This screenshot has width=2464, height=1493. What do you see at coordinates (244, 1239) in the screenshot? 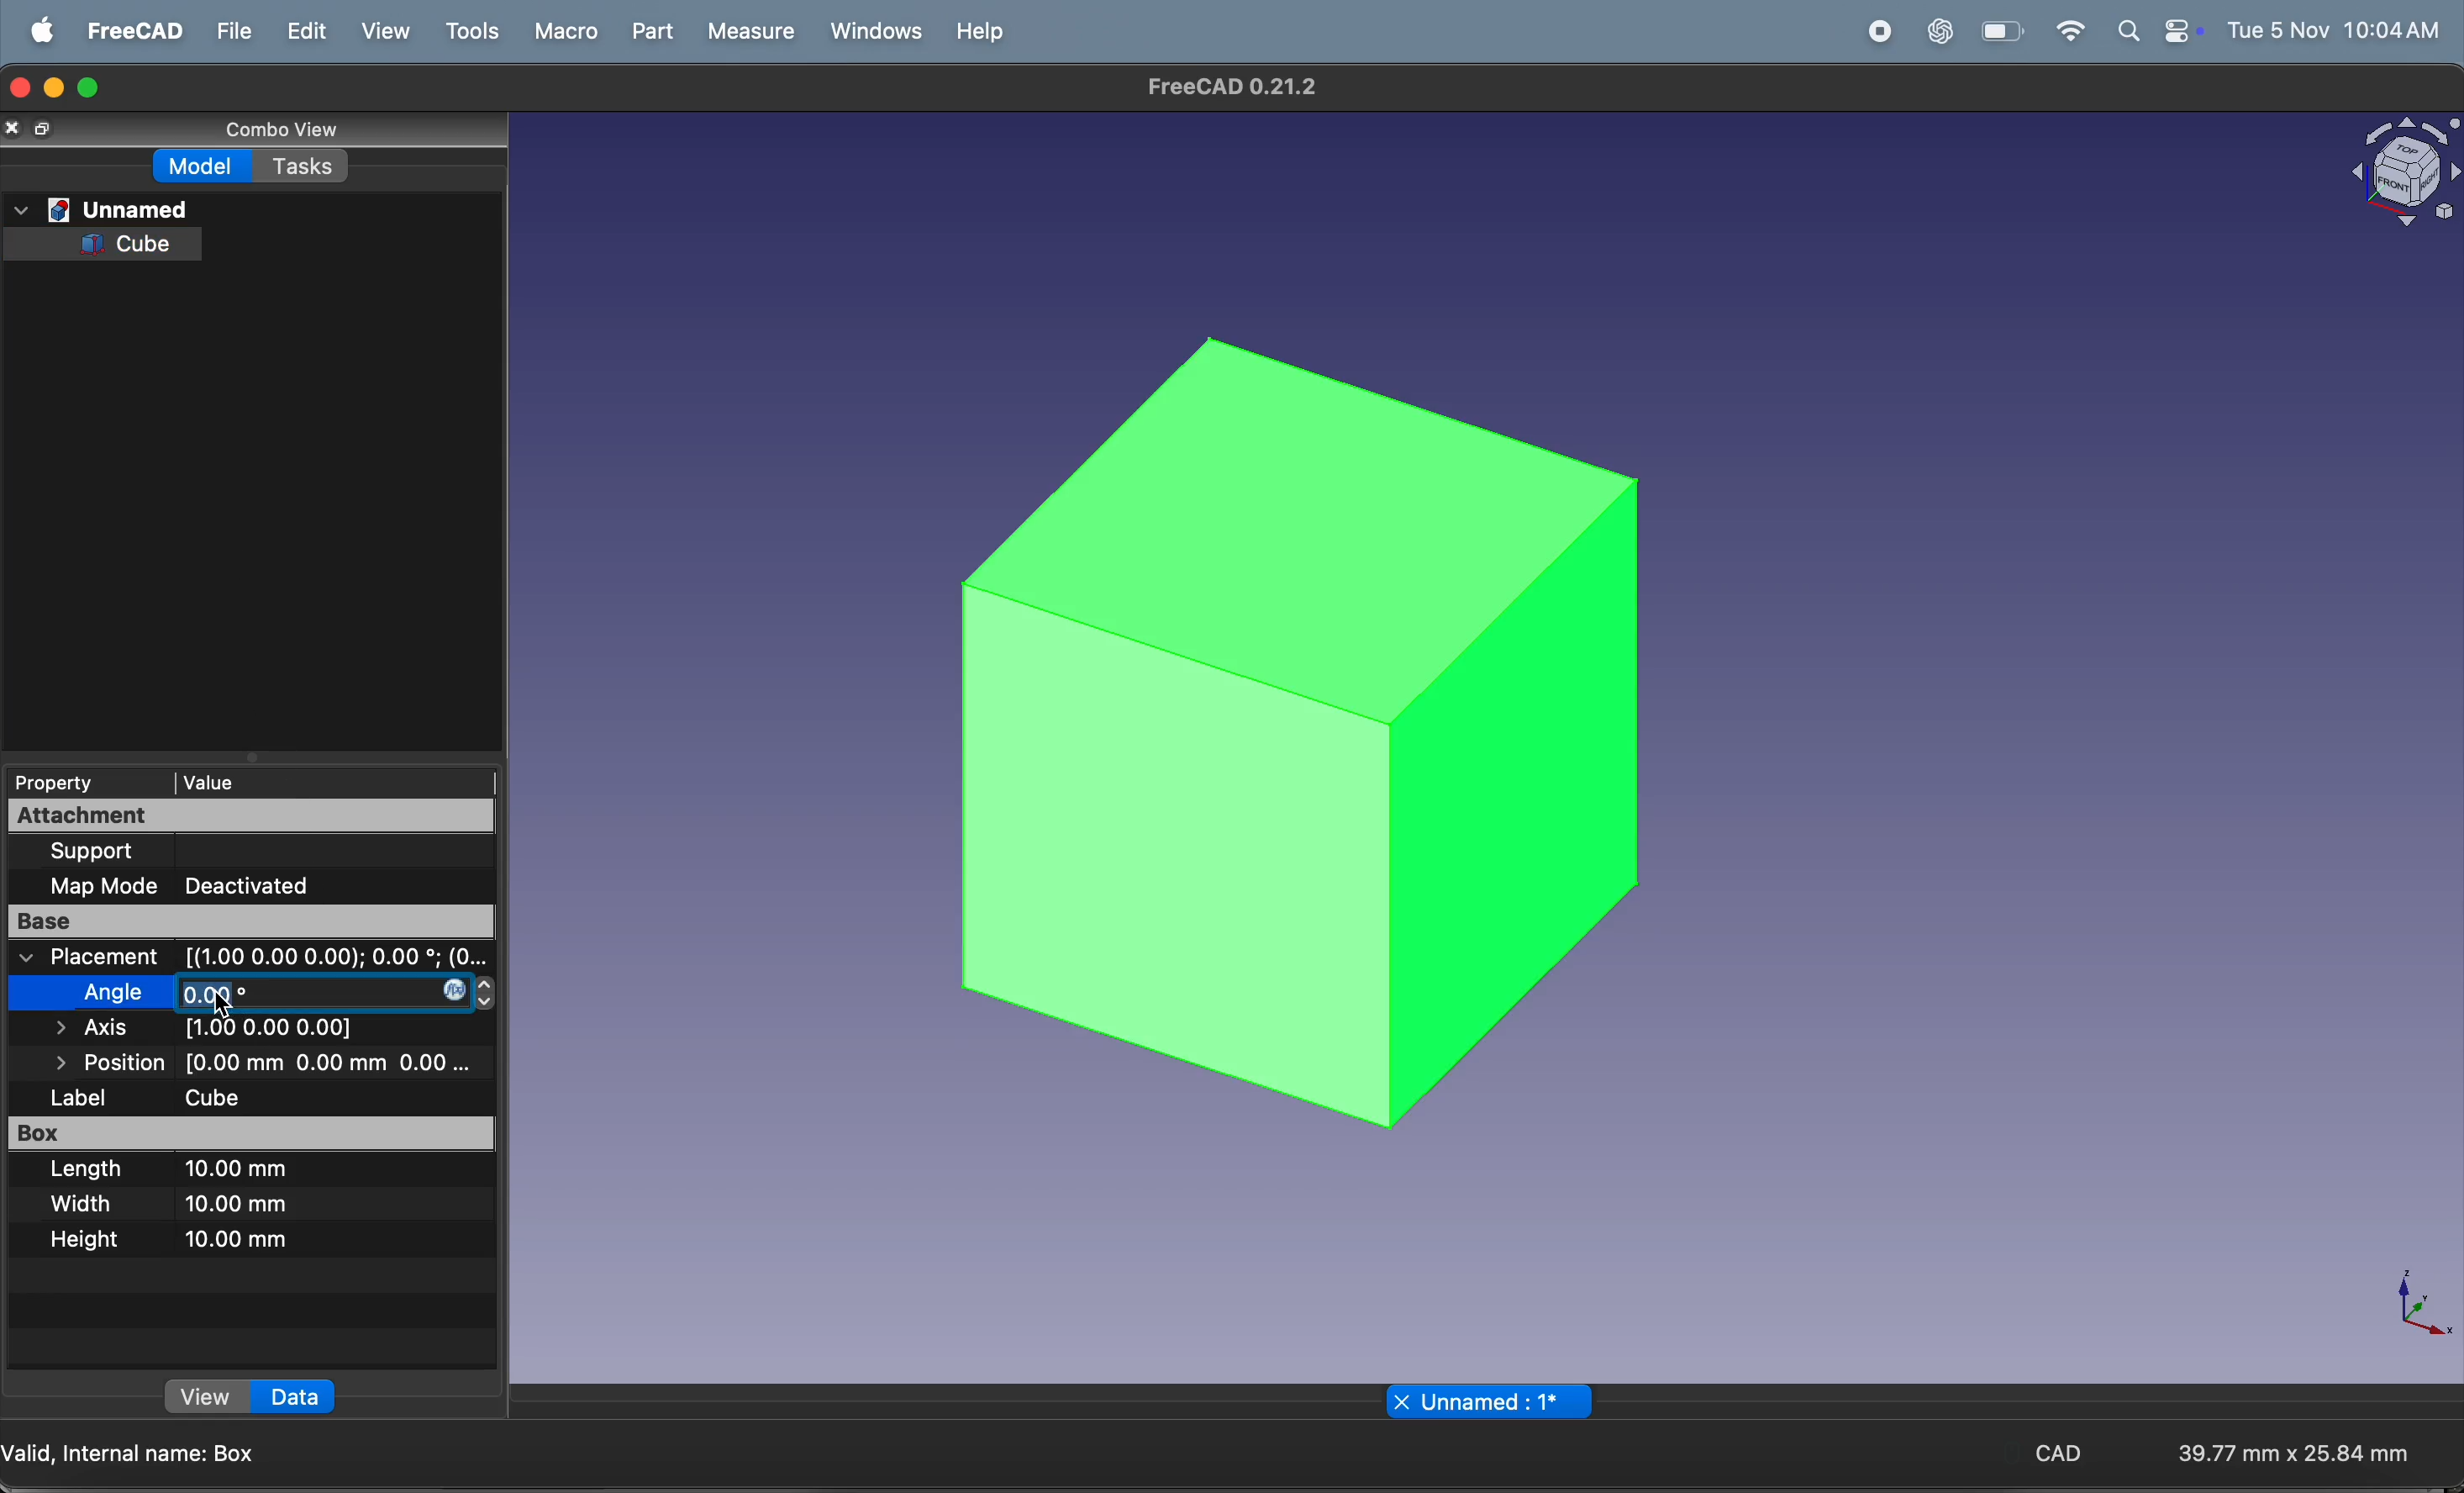
I see `10mm` at bounding box center [244, 1239].